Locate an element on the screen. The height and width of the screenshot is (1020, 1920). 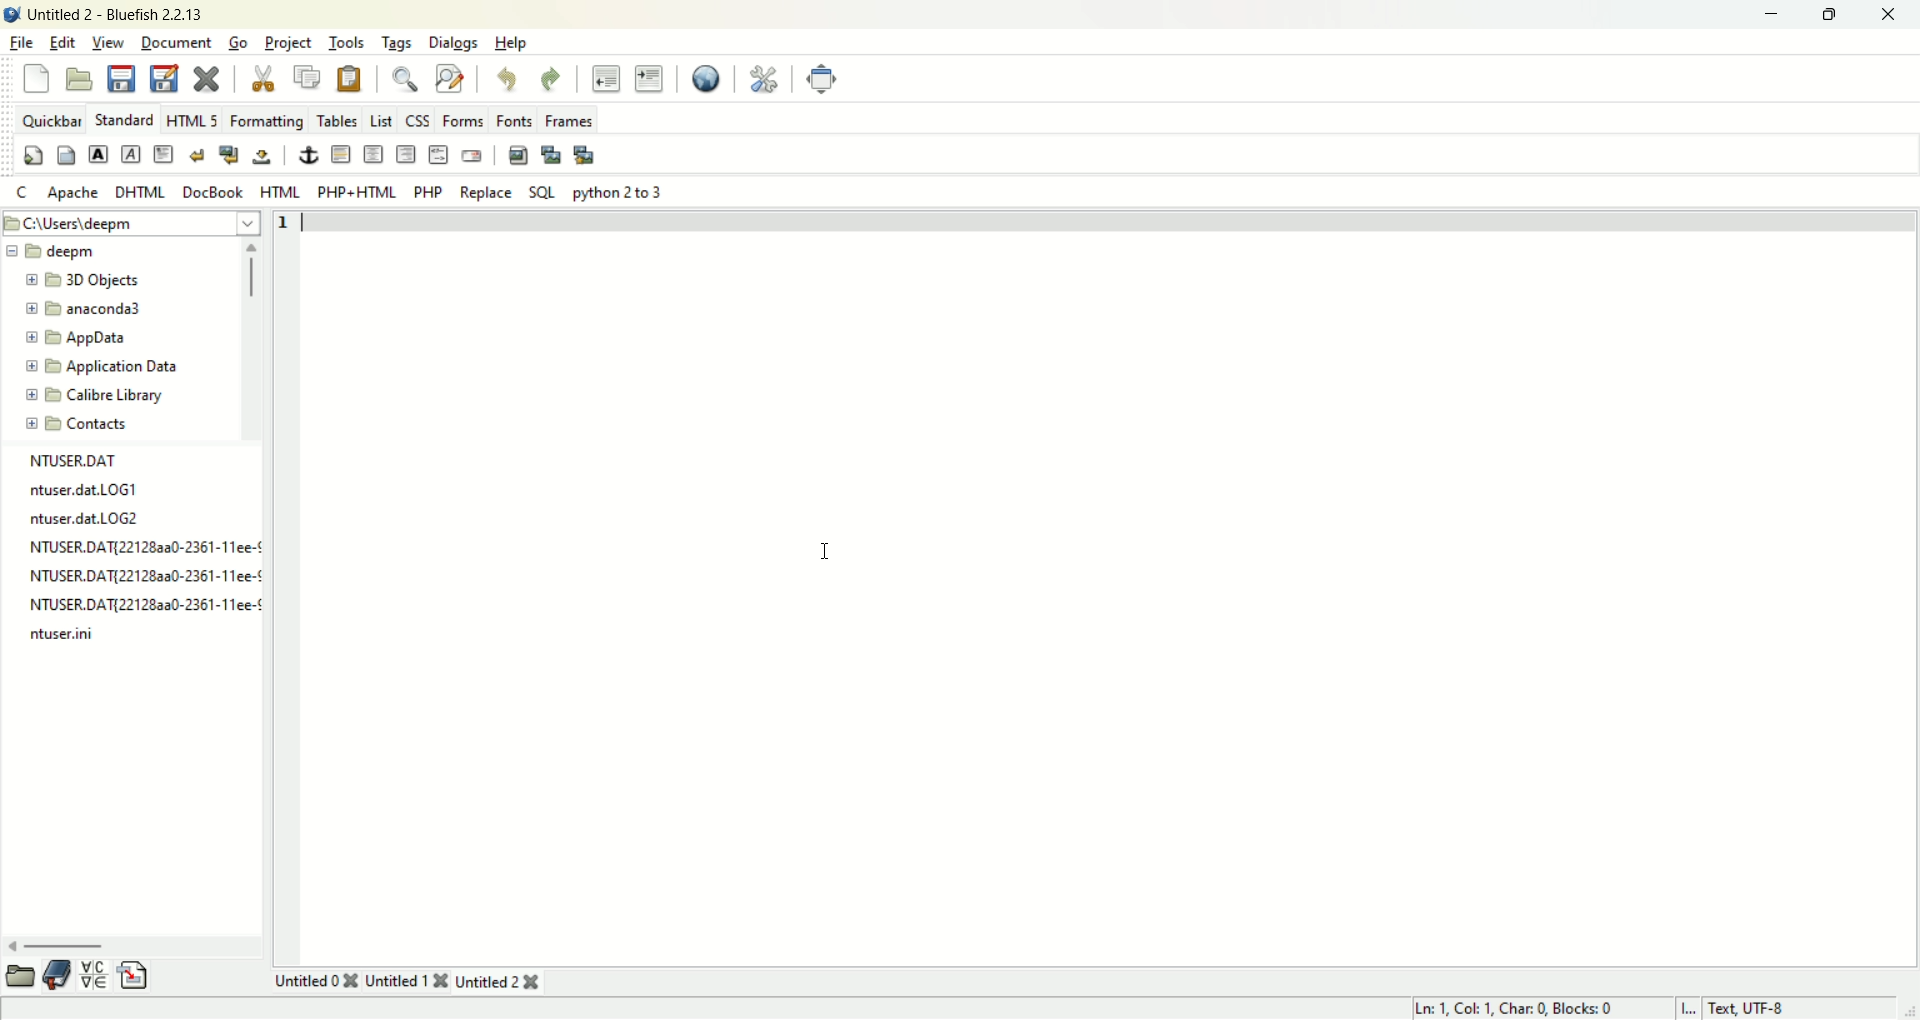
insert thumbnail is located at coordinates (548, 154).